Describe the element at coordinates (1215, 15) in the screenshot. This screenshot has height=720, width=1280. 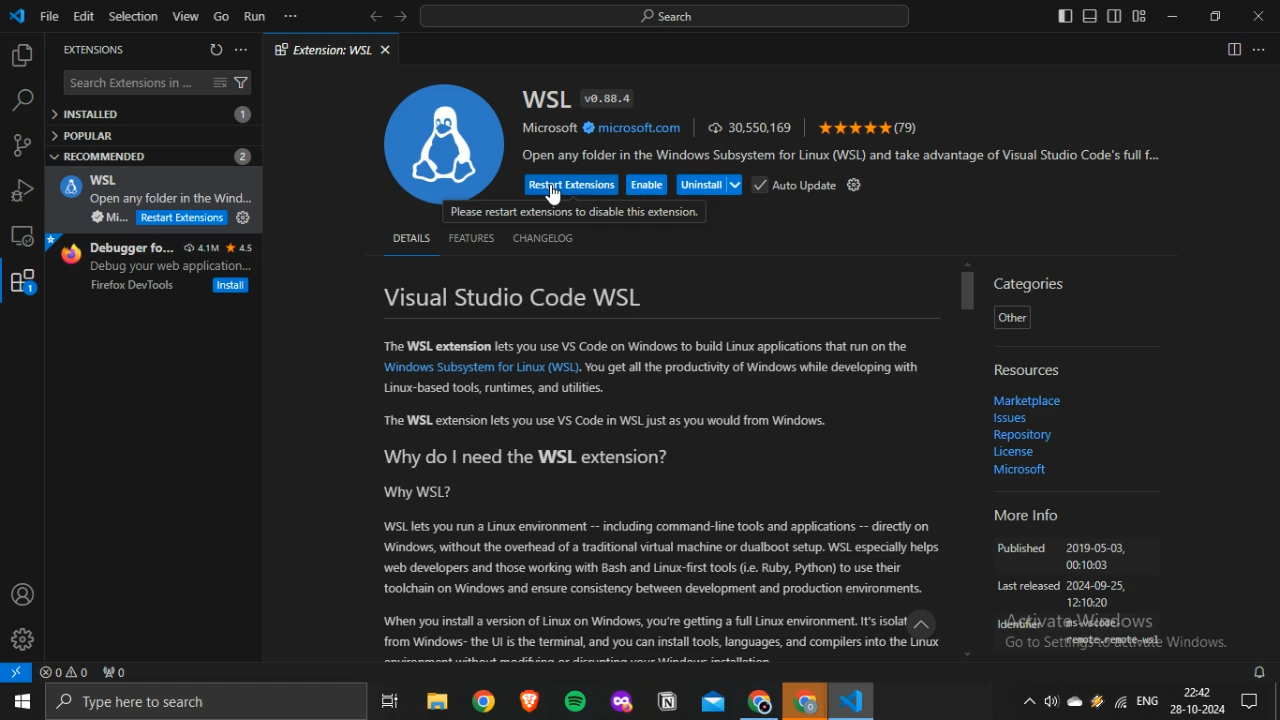
I see `restore` at that location.